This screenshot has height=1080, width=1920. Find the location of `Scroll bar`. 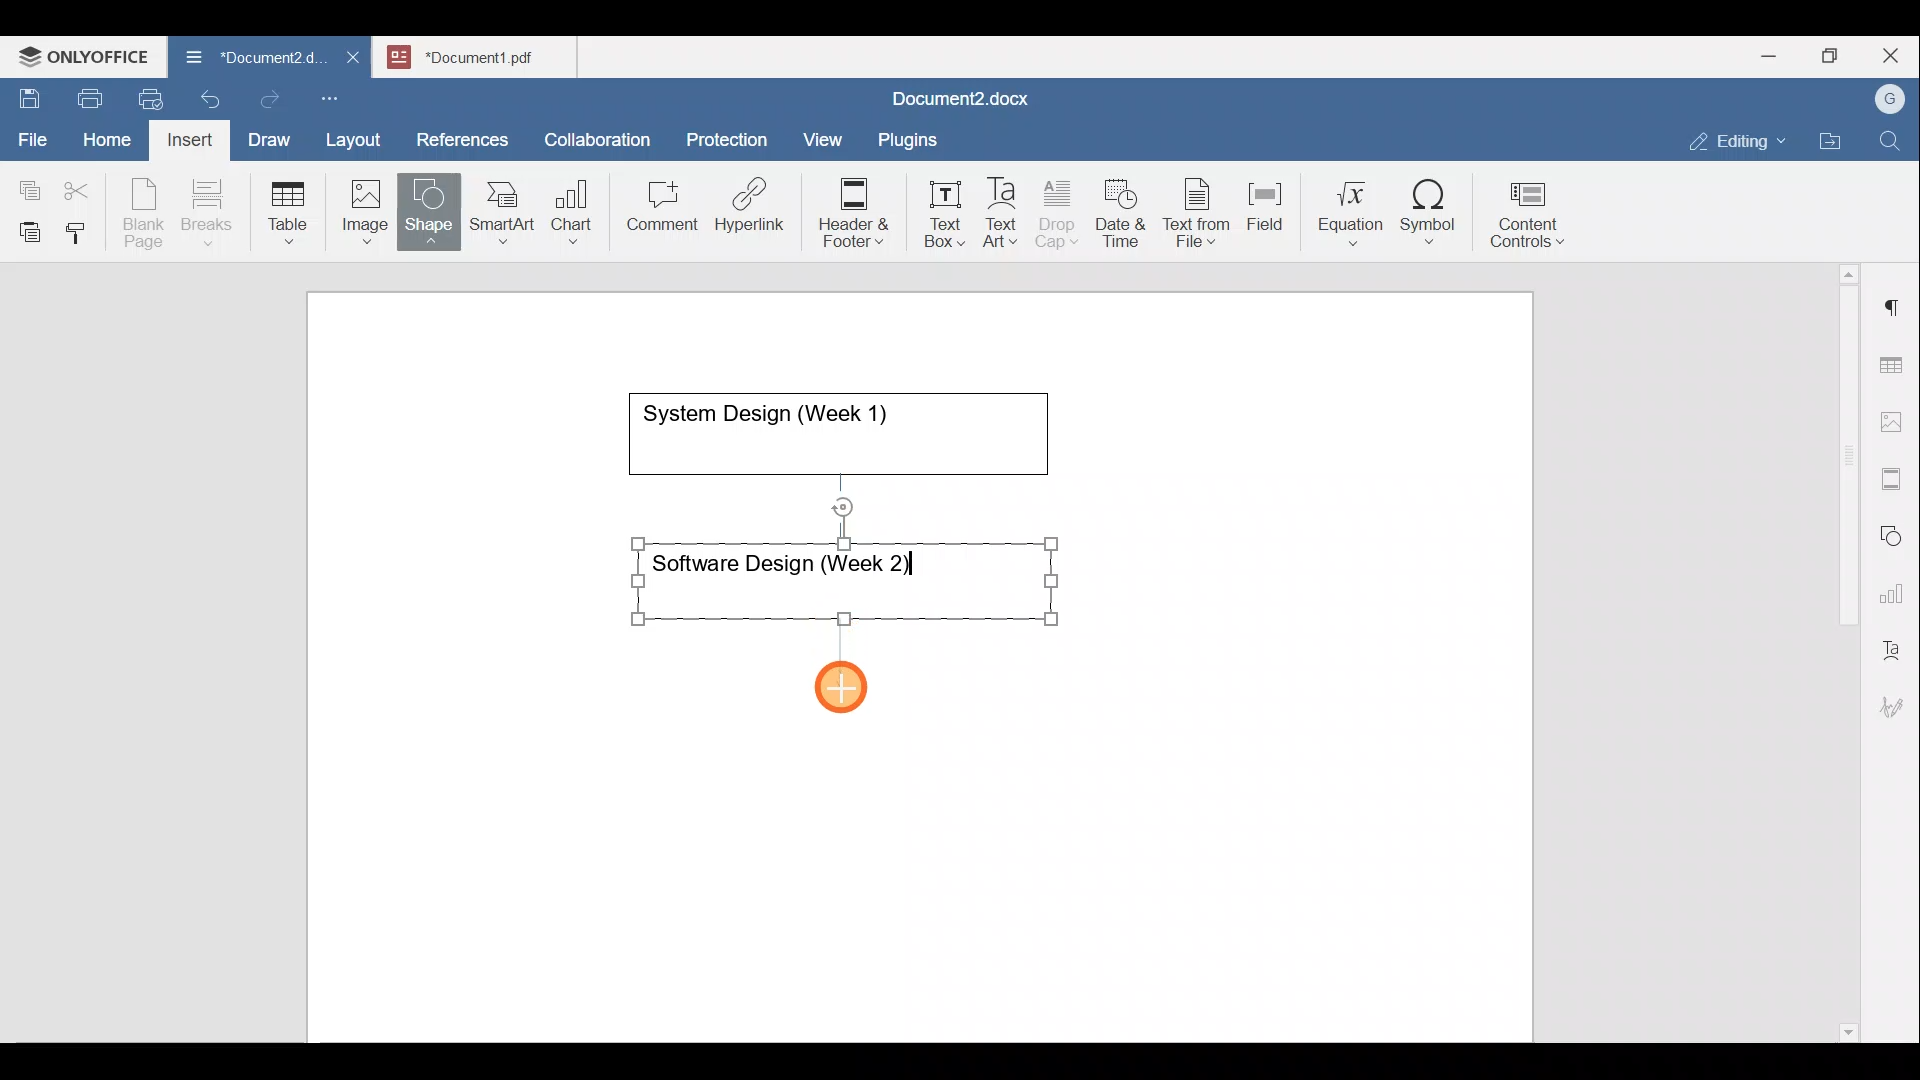

Scroll bar is located at coordinates (1841, 649).